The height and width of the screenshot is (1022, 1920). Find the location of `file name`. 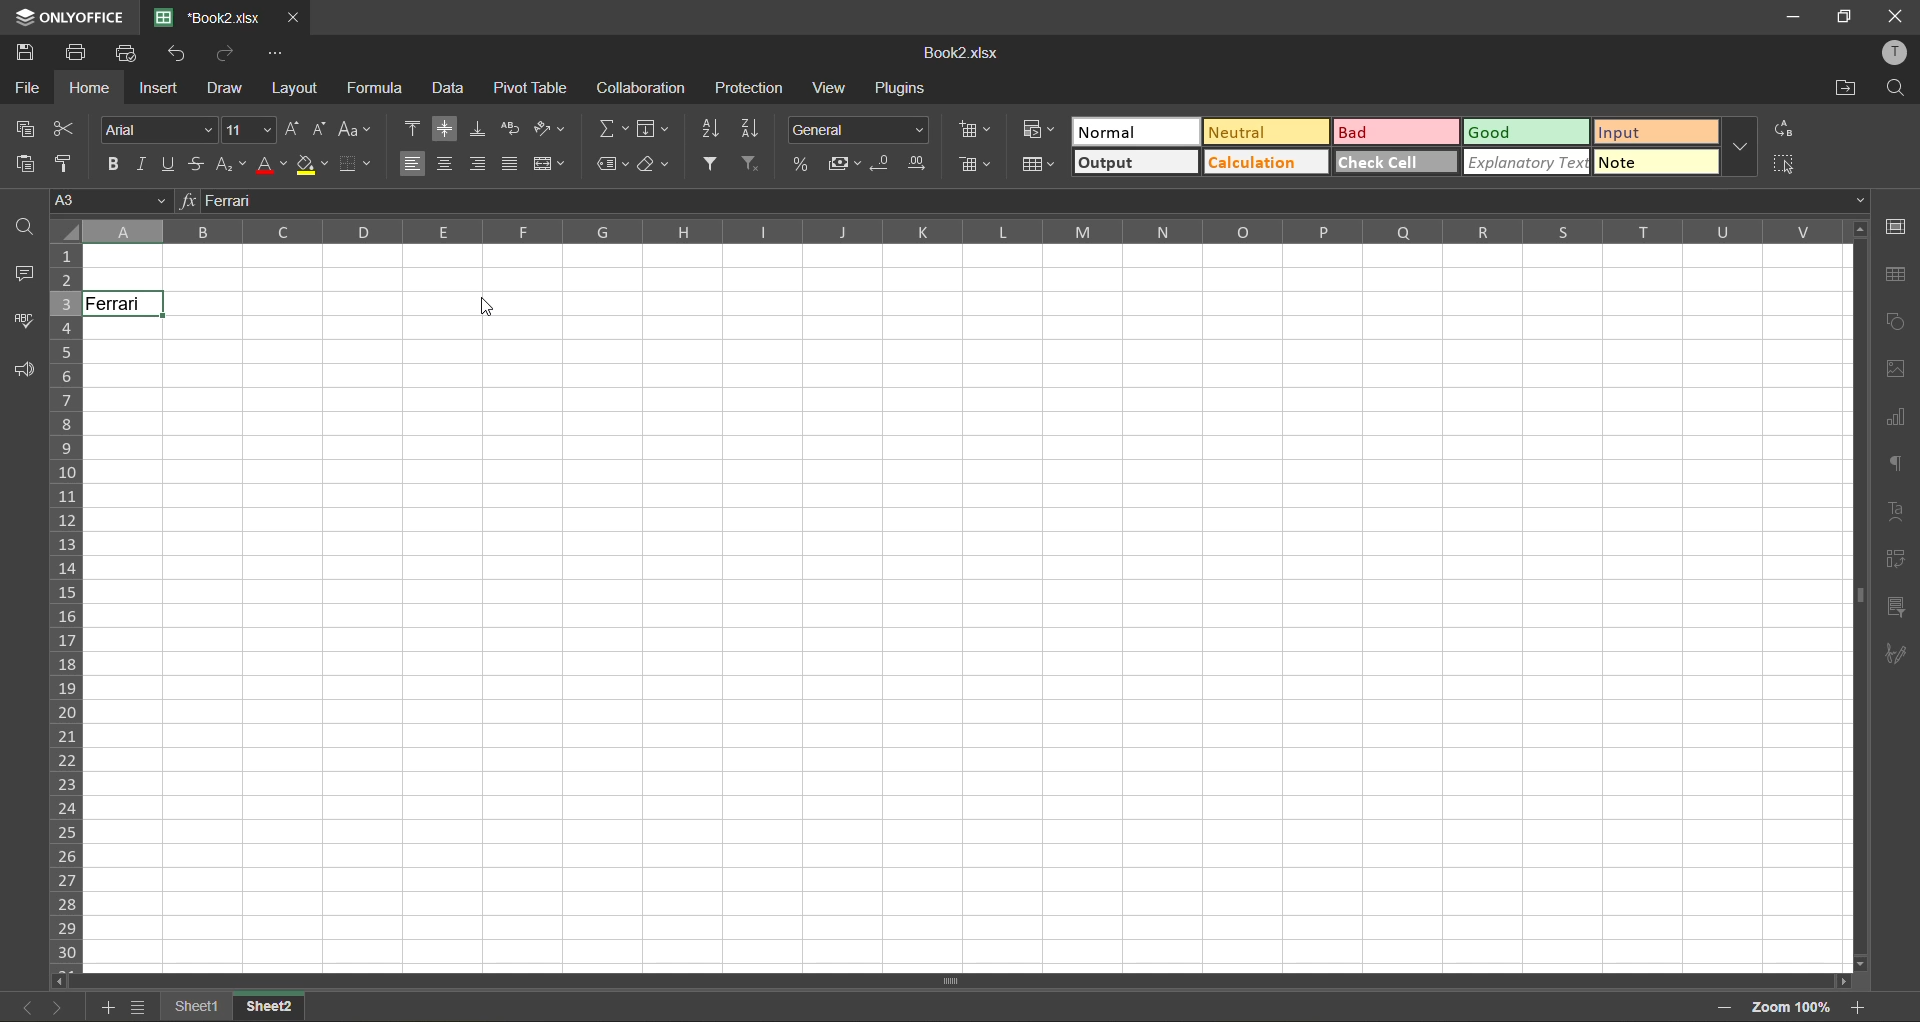

file name is located at coordinates (966, 53).